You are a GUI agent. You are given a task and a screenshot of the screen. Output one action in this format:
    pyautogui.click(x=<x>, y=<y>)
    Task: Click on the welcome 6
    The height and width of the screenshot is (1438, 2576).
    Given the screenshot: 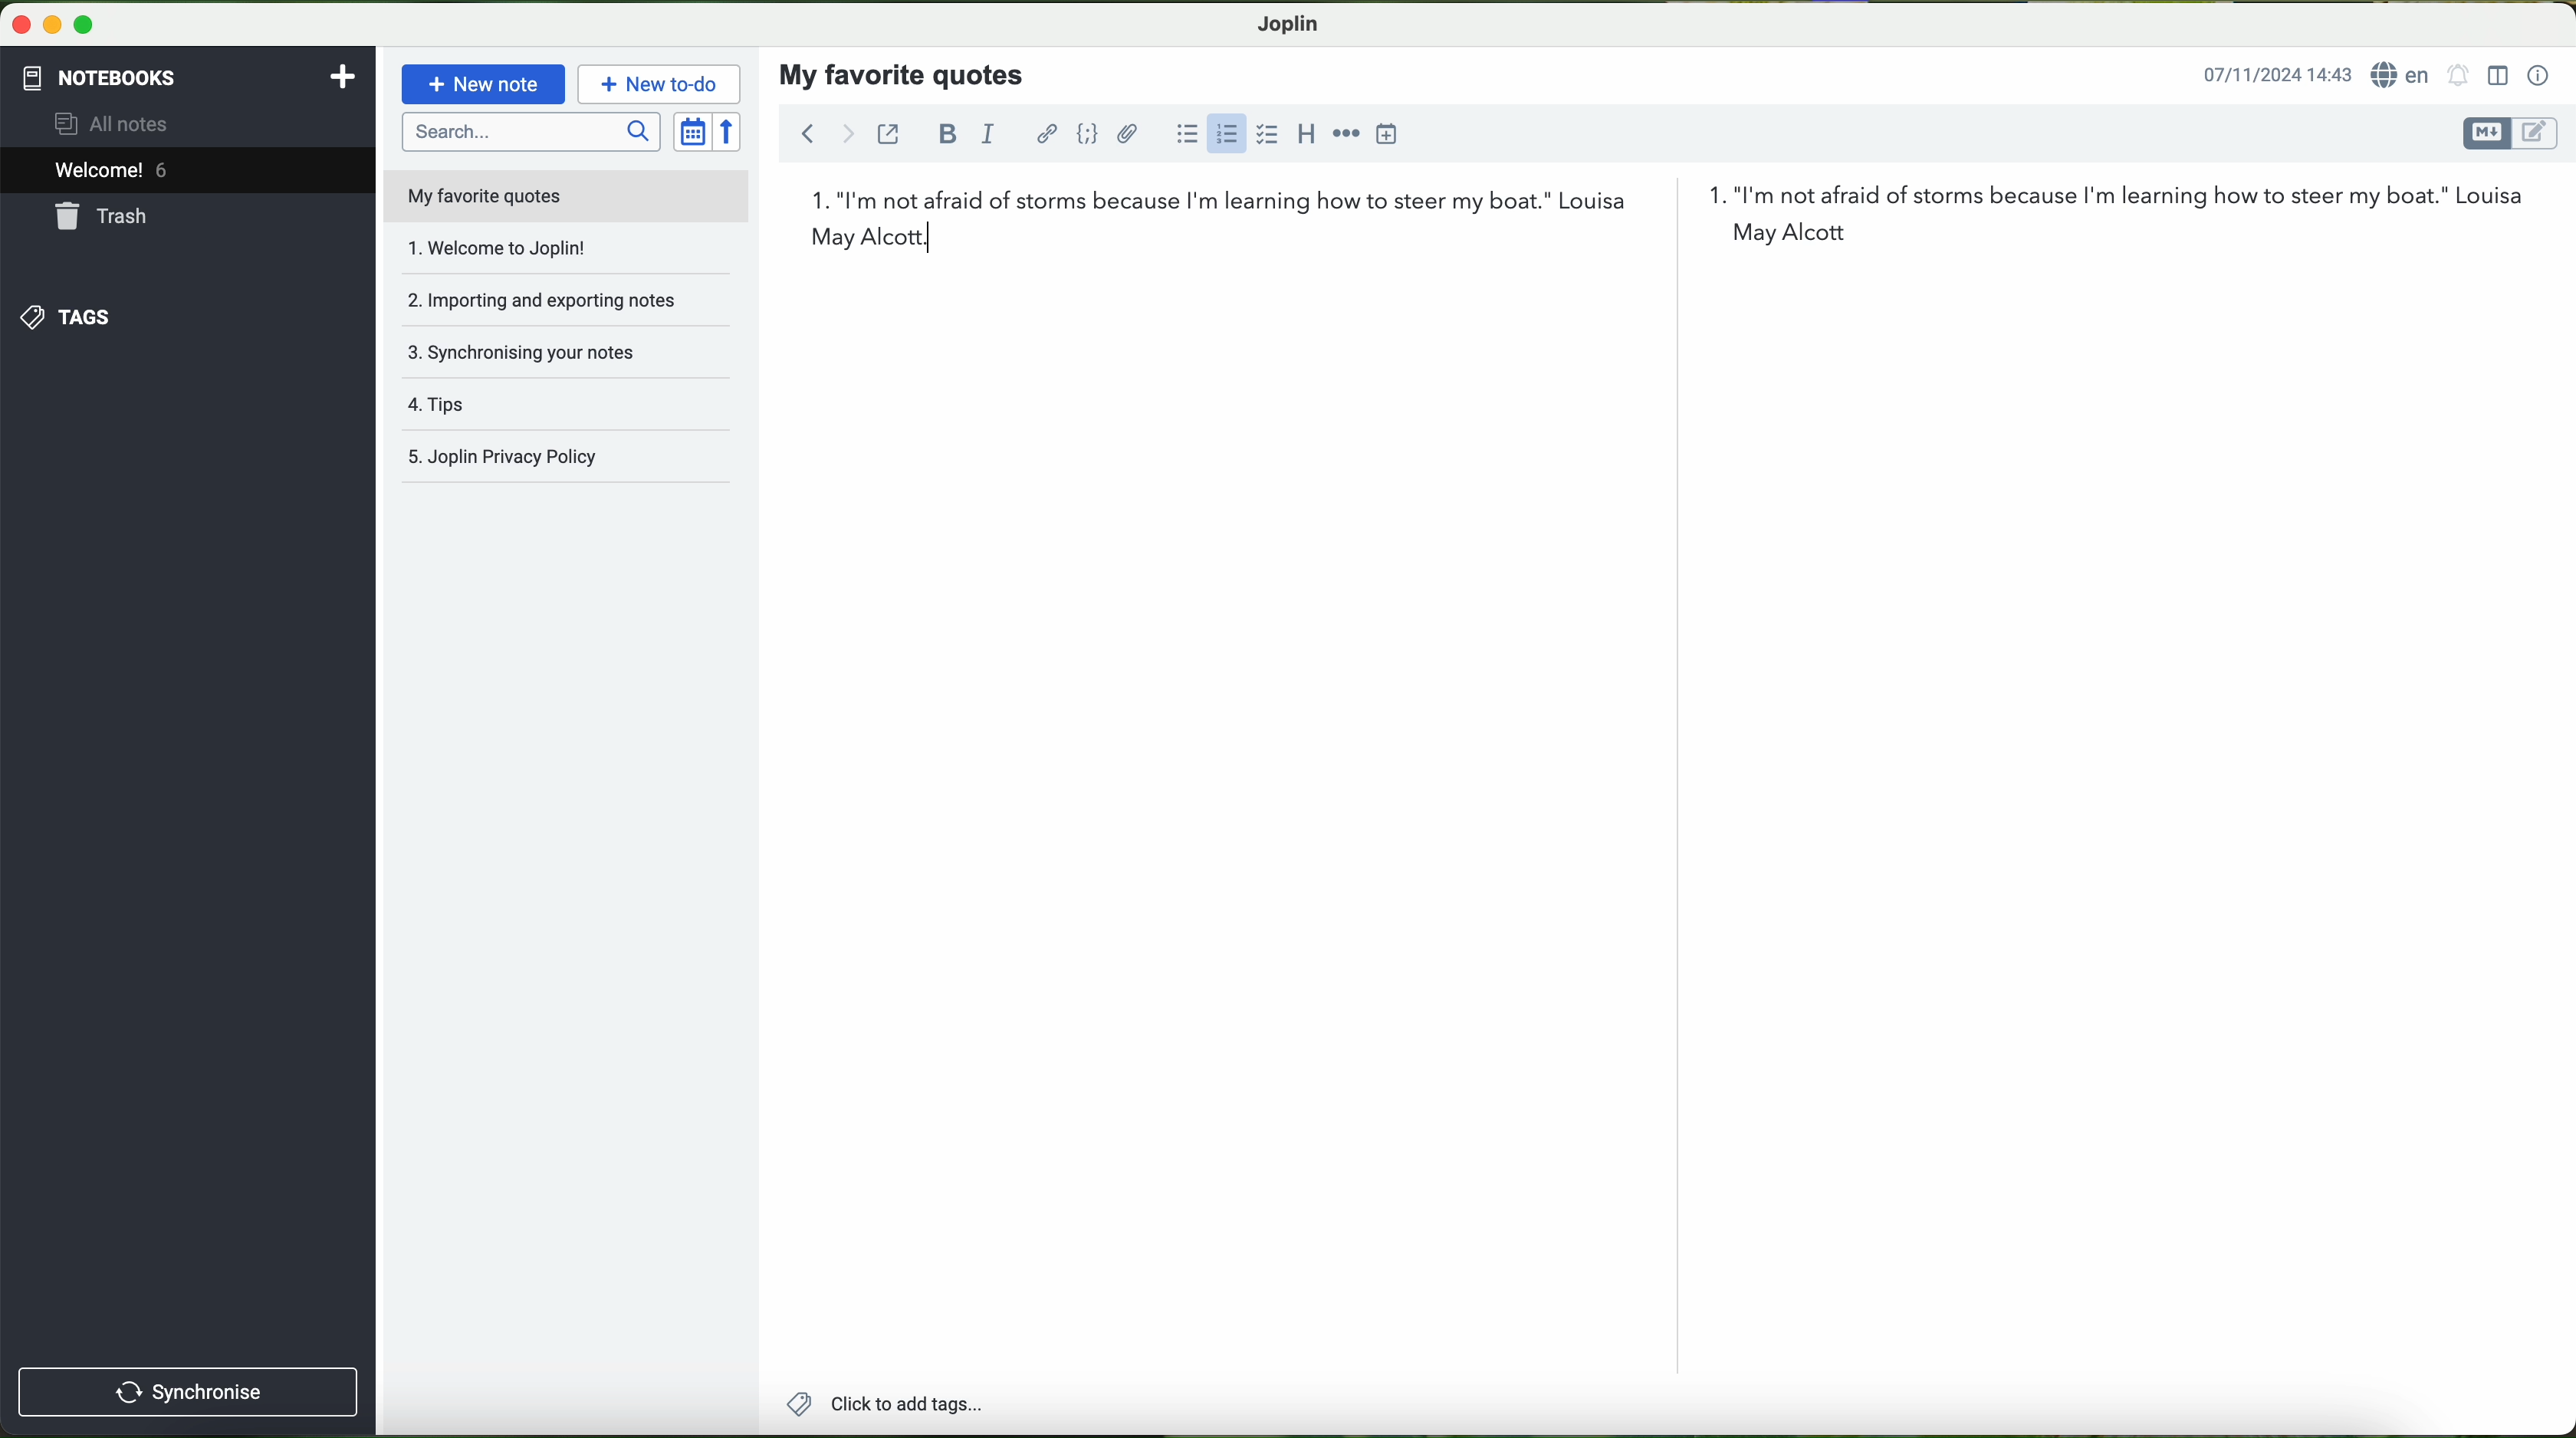 What is the action you would take?
    pyautogui.click(x=195, y=170)
    